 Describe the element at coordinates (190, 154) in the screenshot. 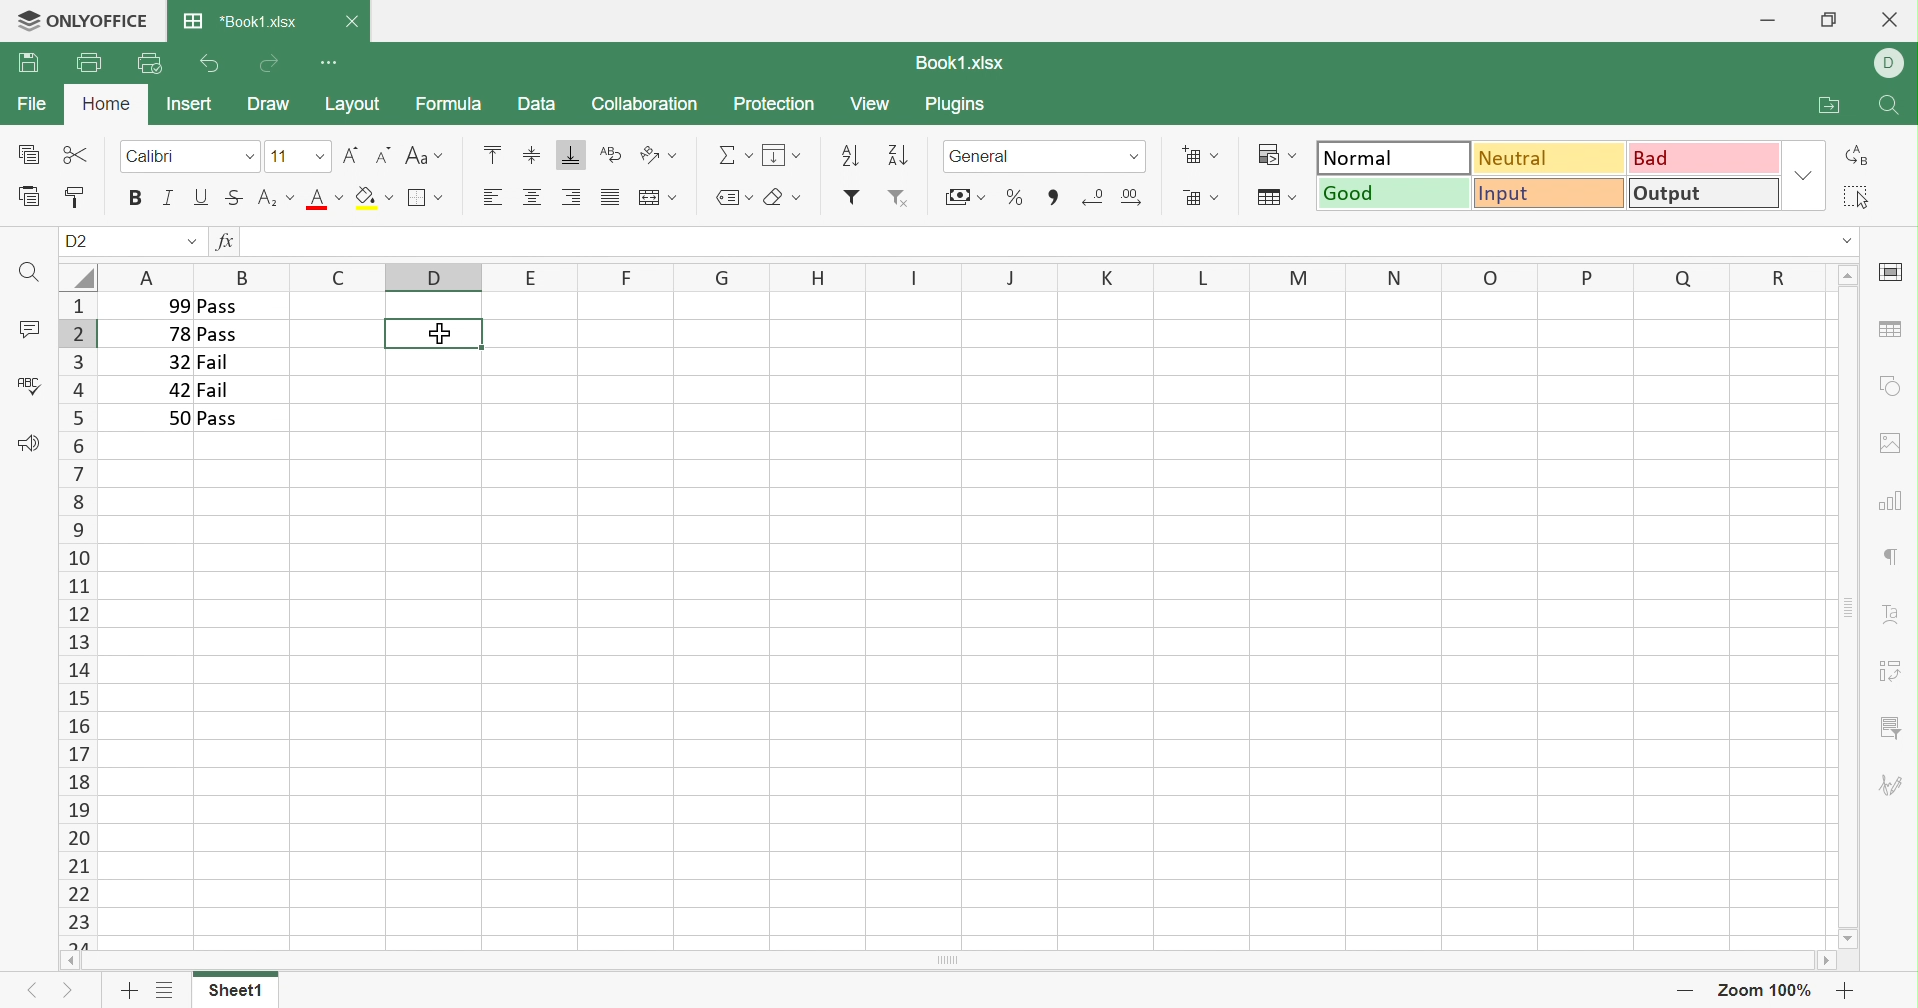

I see `Font` at that location.